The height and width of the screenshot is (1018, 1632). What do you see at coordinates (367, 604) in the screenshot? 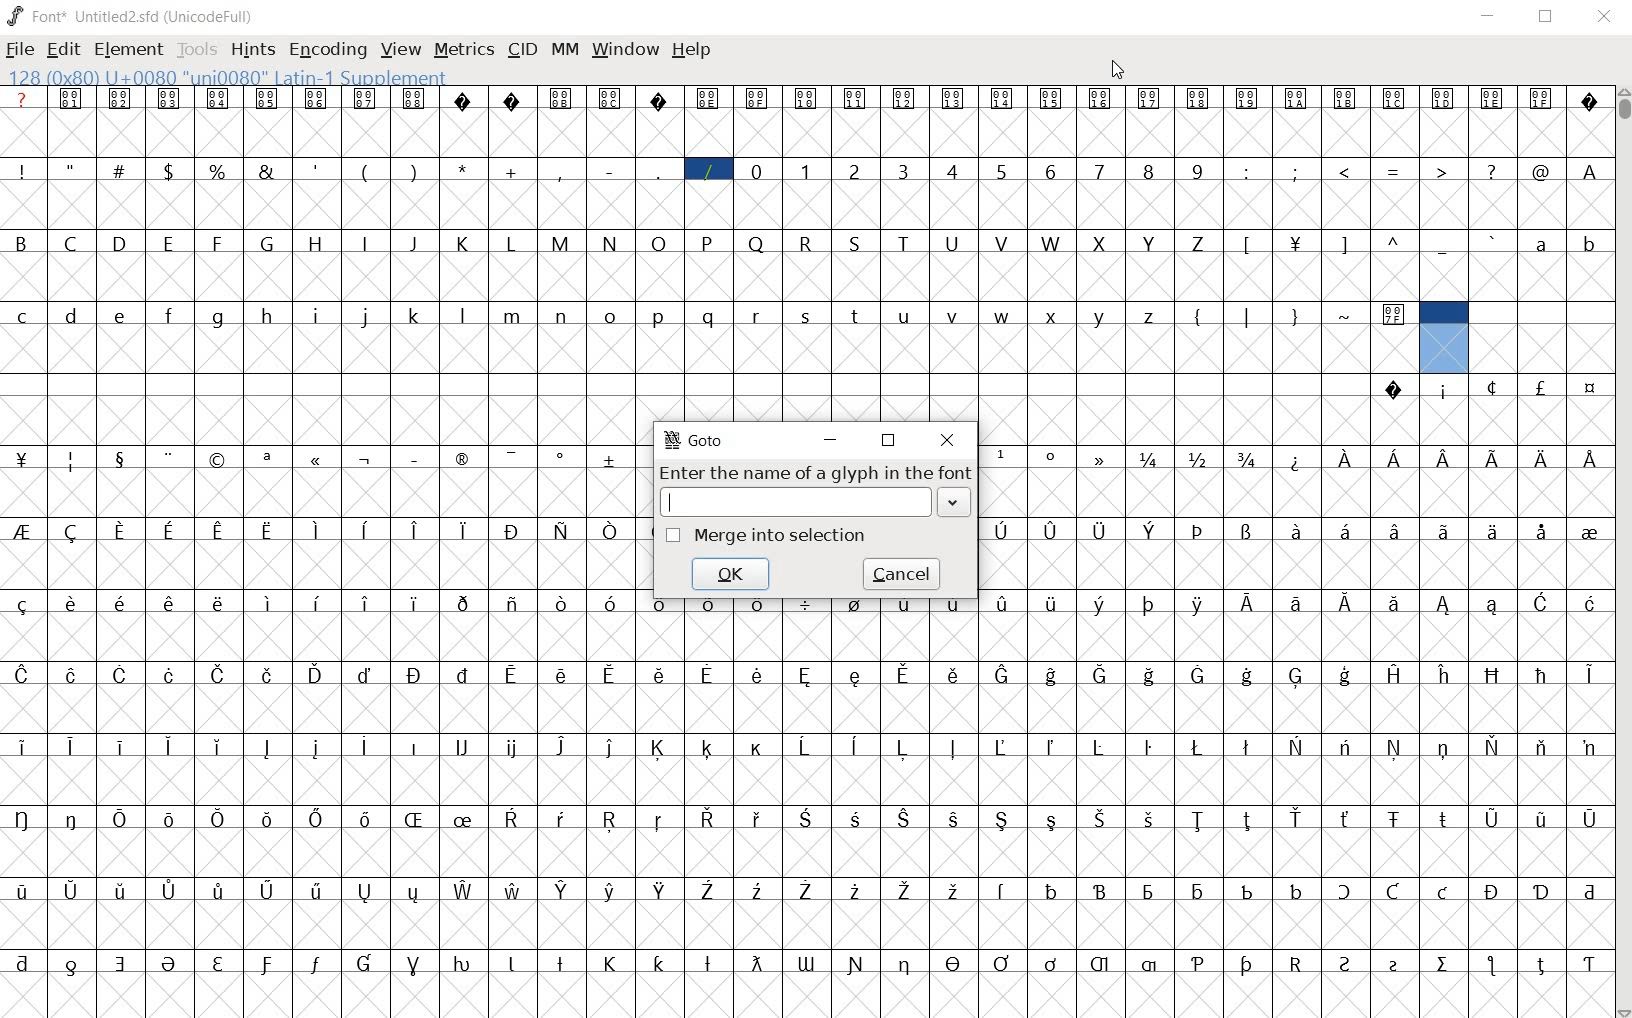
I see `Symbol` at bounding box center [367, 604].